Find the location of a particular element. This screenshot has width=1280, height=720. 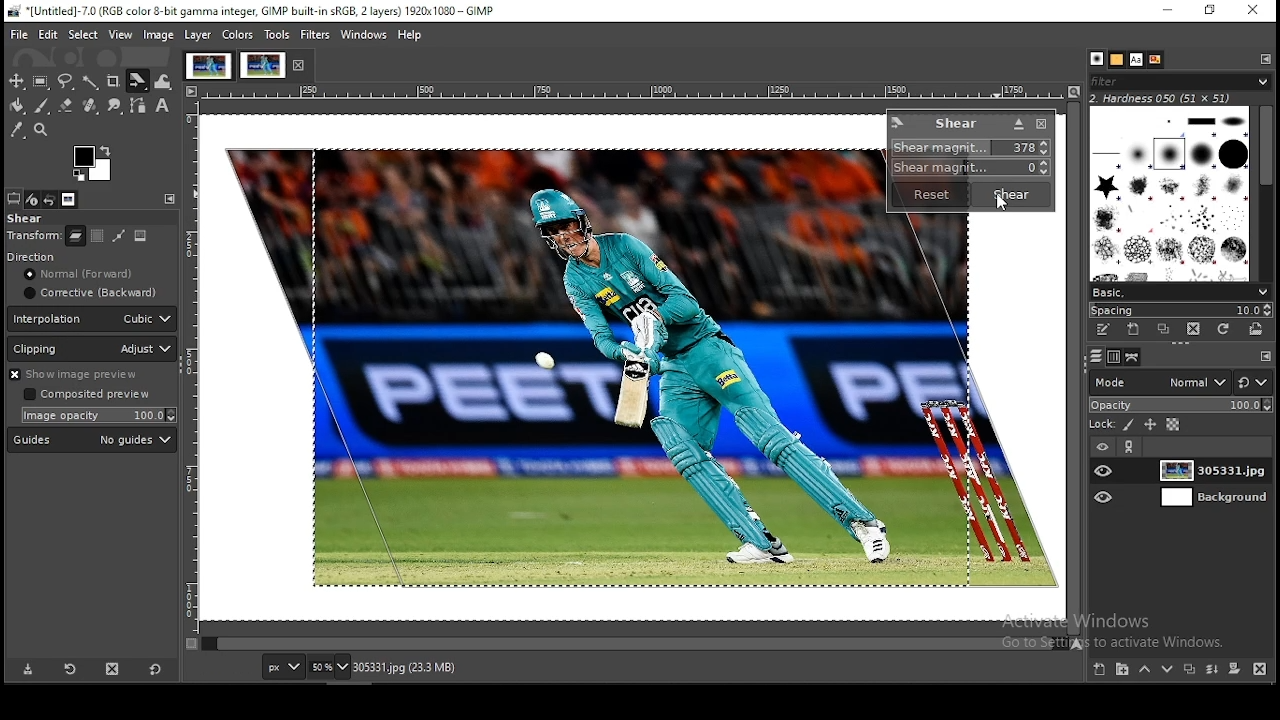

select is located at coordinates (83, 33).